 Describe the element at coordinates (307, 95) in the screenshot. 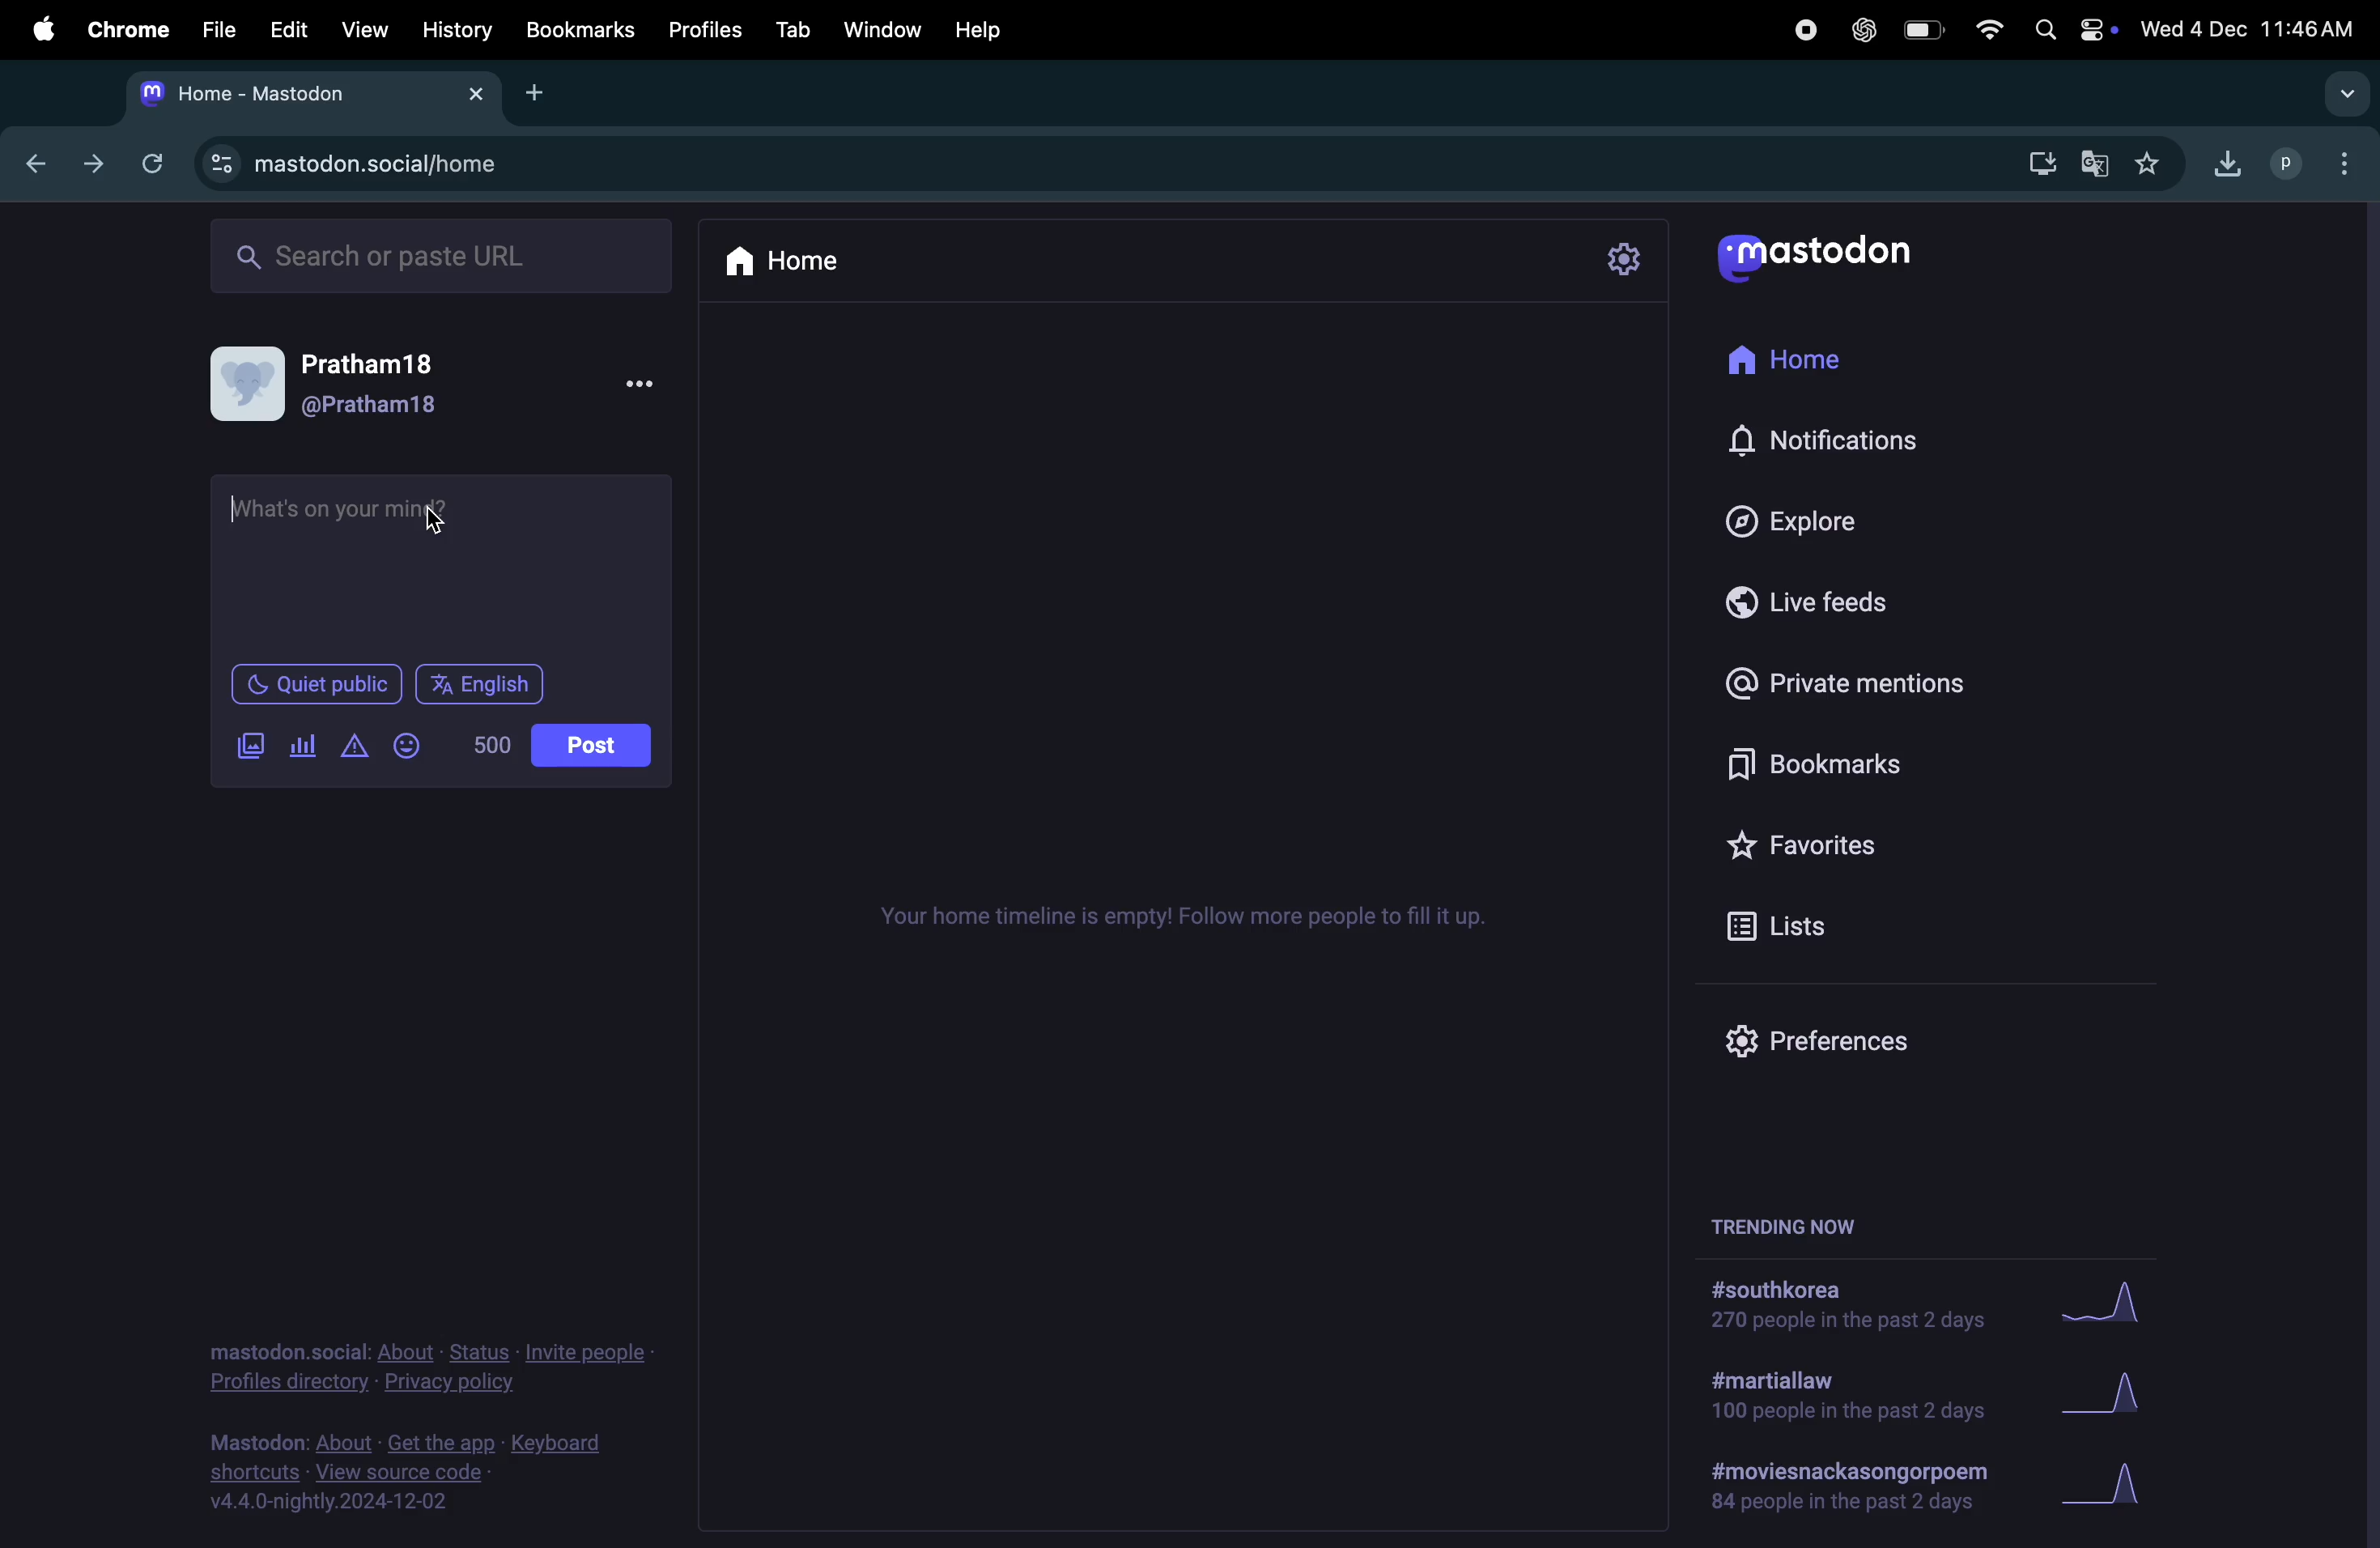

I see `mastodon` at that location.